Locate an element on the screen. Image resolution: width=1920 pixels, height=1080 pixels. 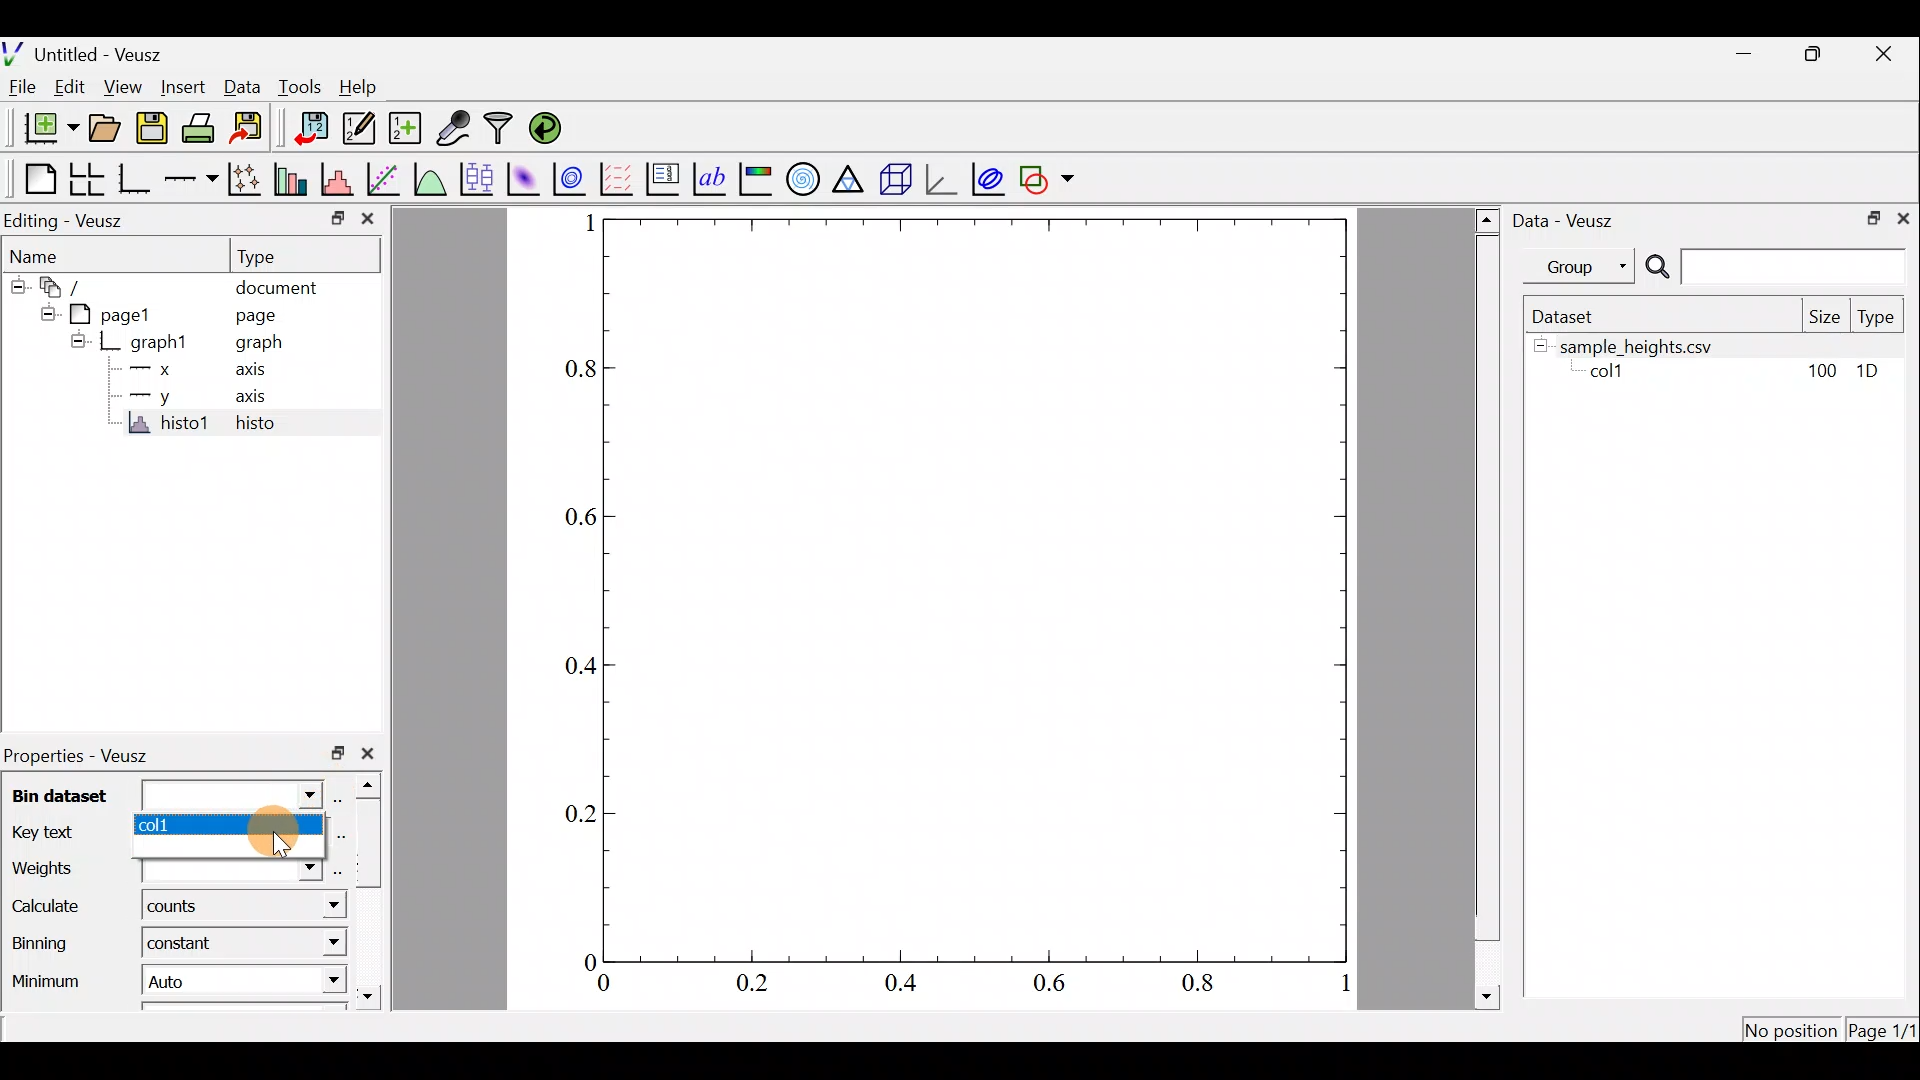
Bin dataset is located at coordinates (166, 791).